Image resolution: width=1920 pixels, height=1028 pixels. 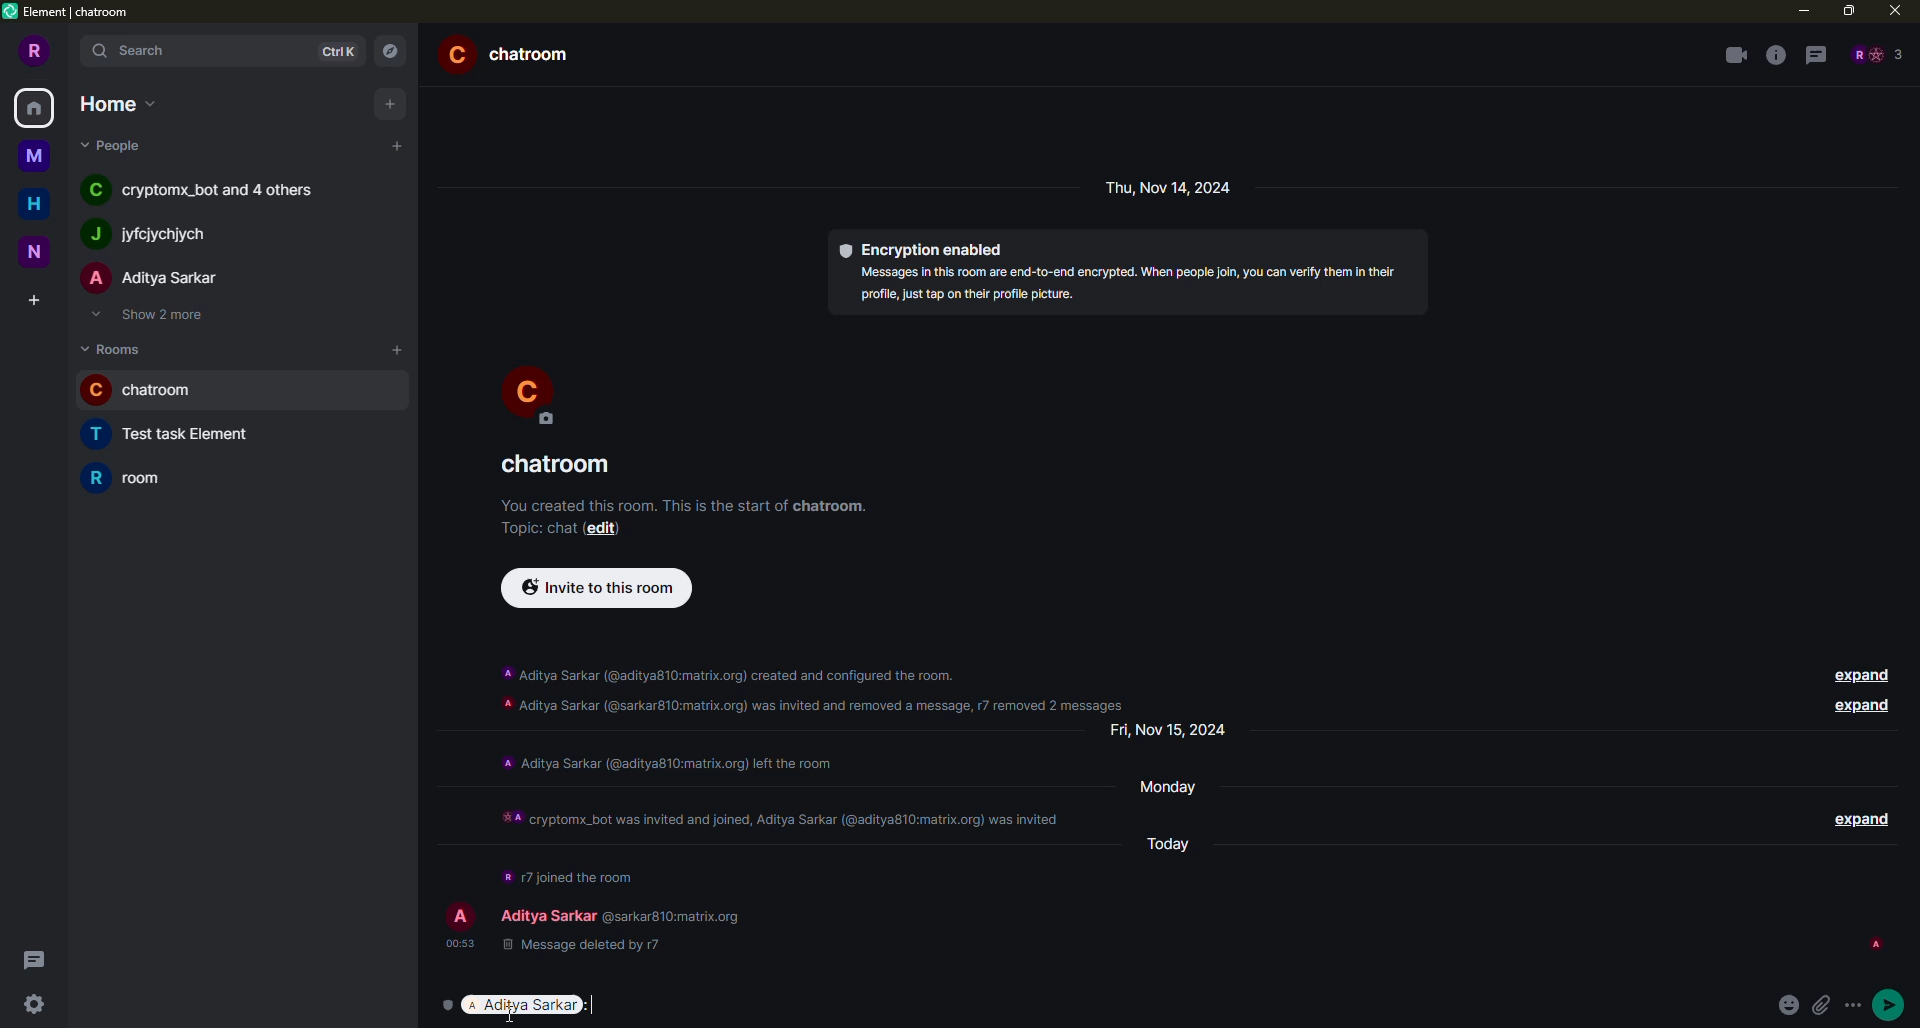 I want to click on navigator, so click(x=390, y=50).